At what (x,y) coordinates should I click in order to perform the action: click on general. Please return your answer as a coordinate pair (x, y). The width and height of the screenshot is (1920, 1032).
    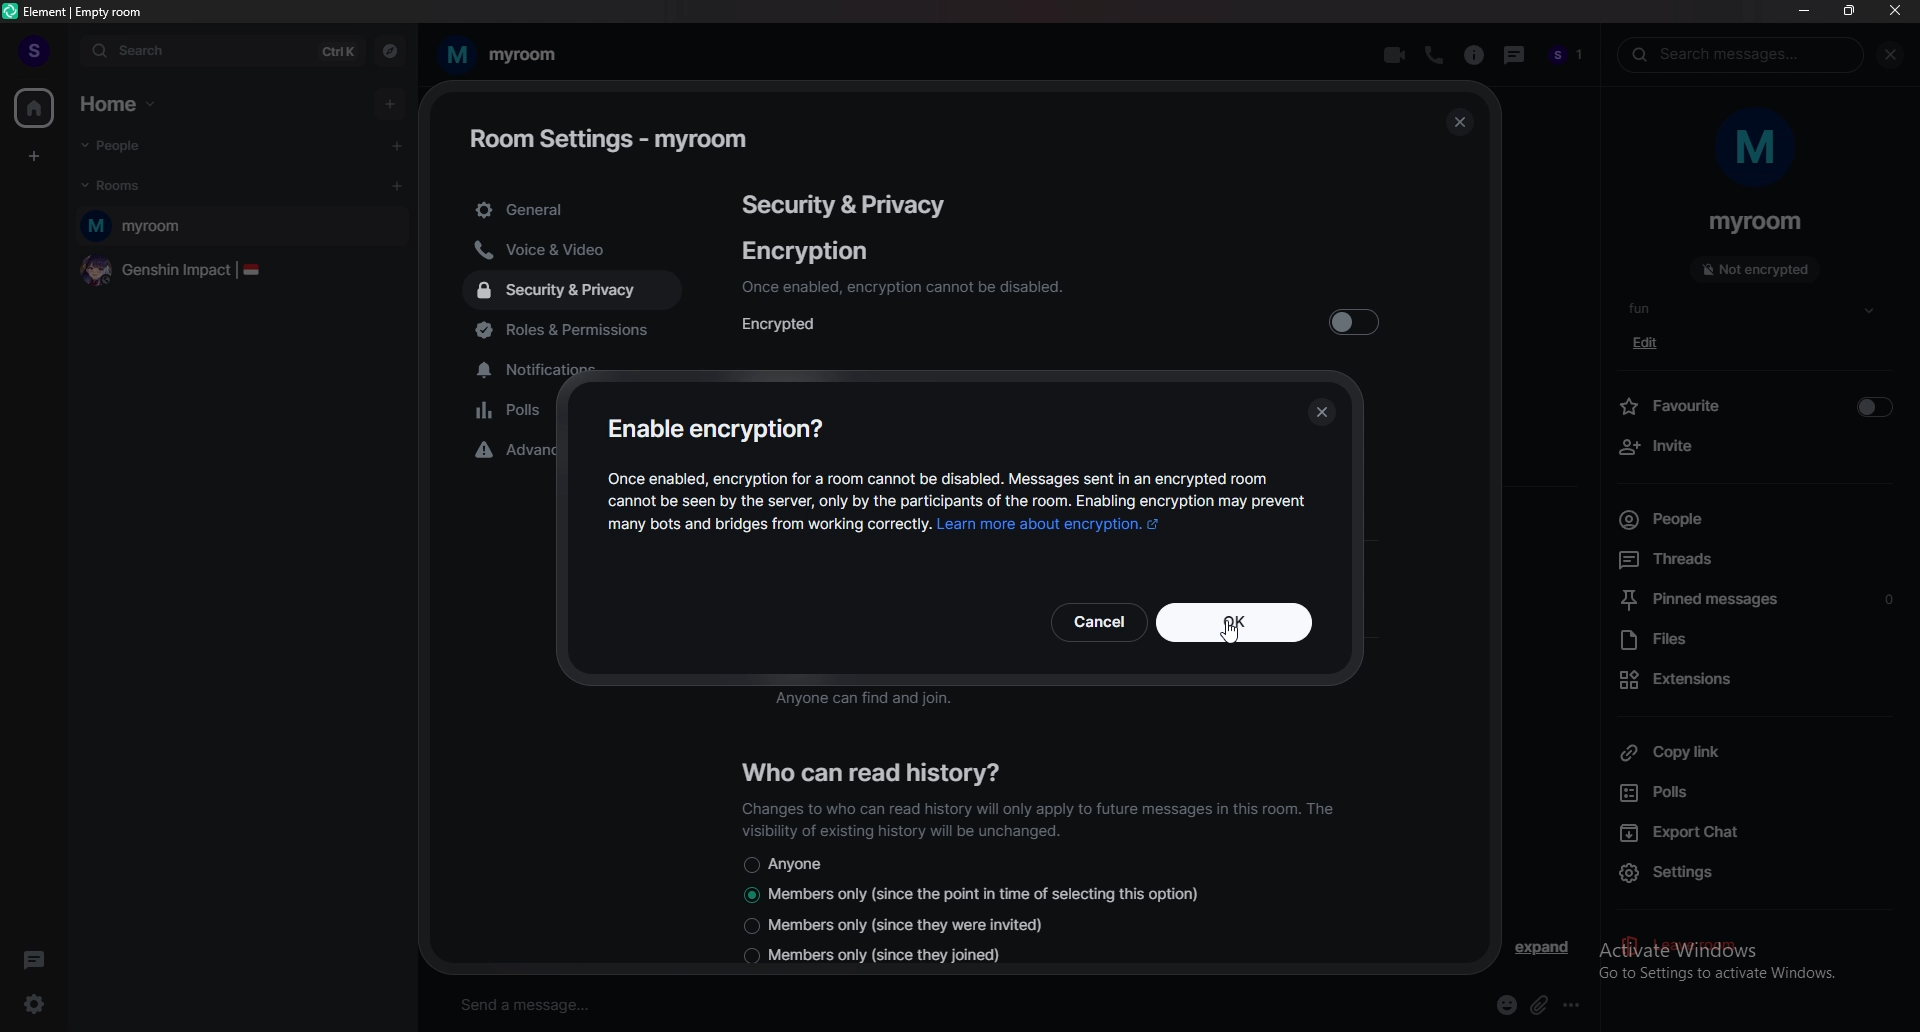
    Looking at the image, I should click on (573, 211).